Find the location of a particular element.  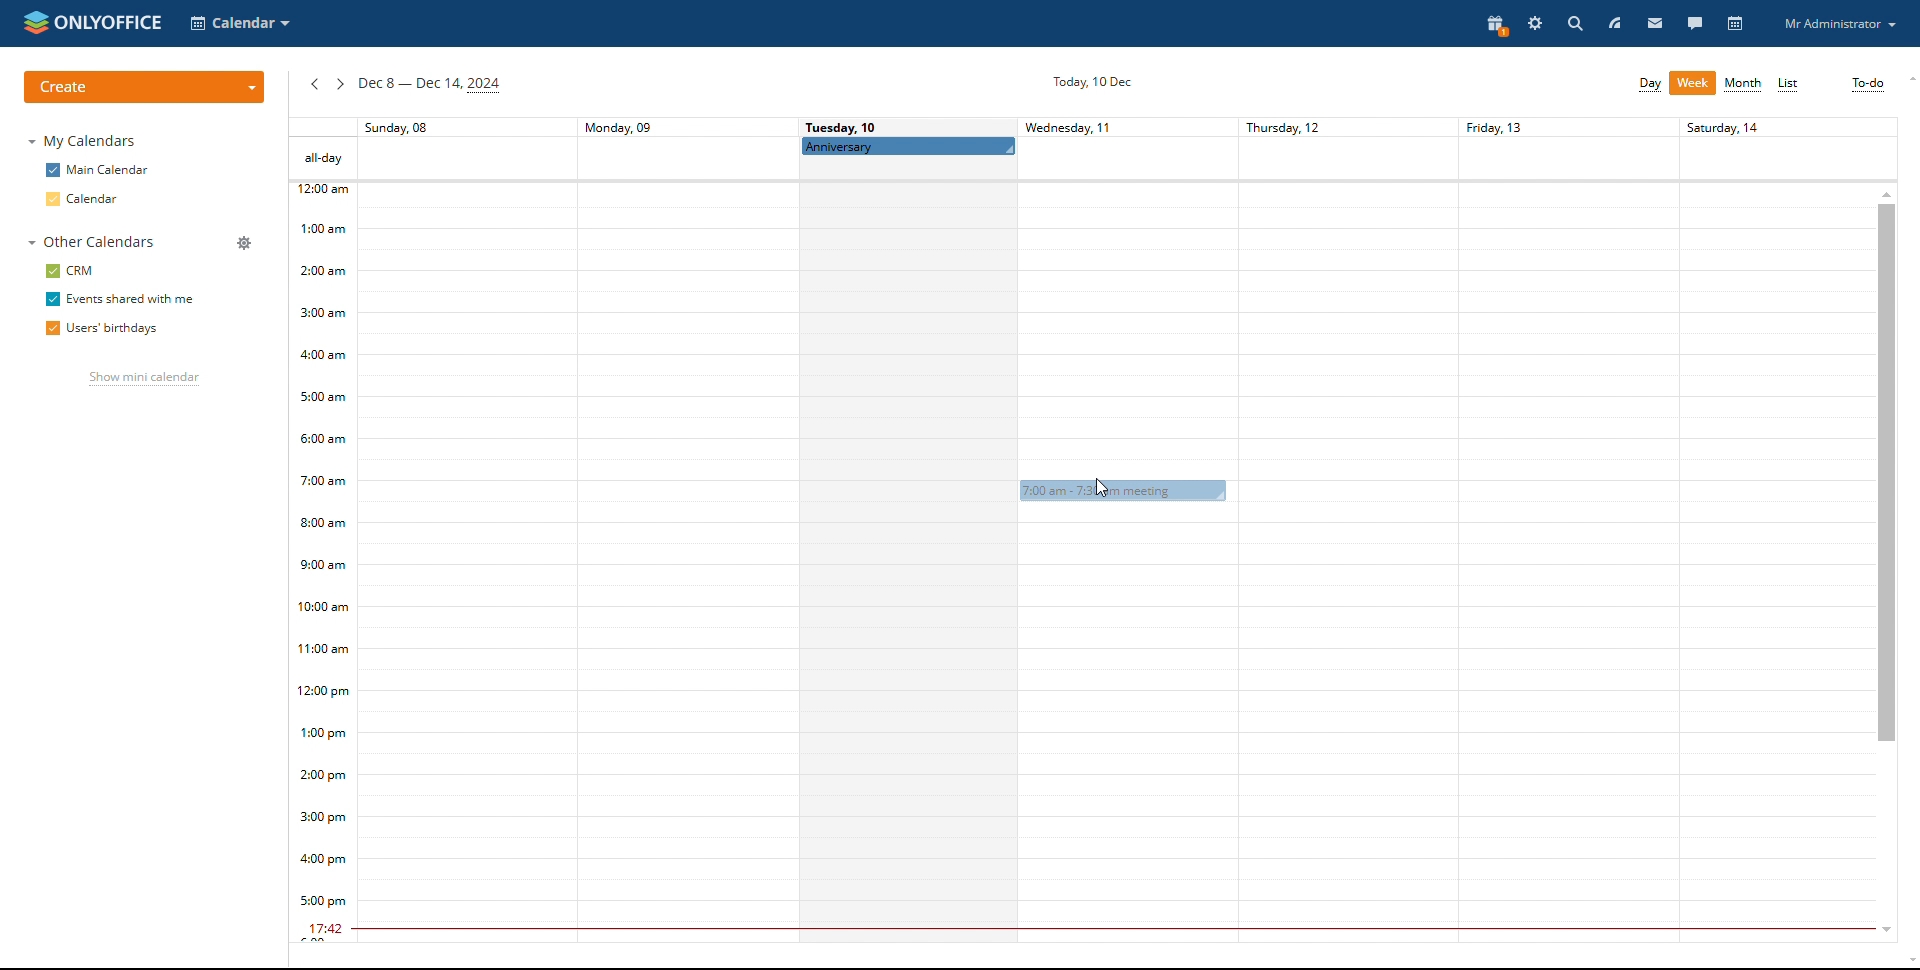

feed is located at coordinates (1637, 23).